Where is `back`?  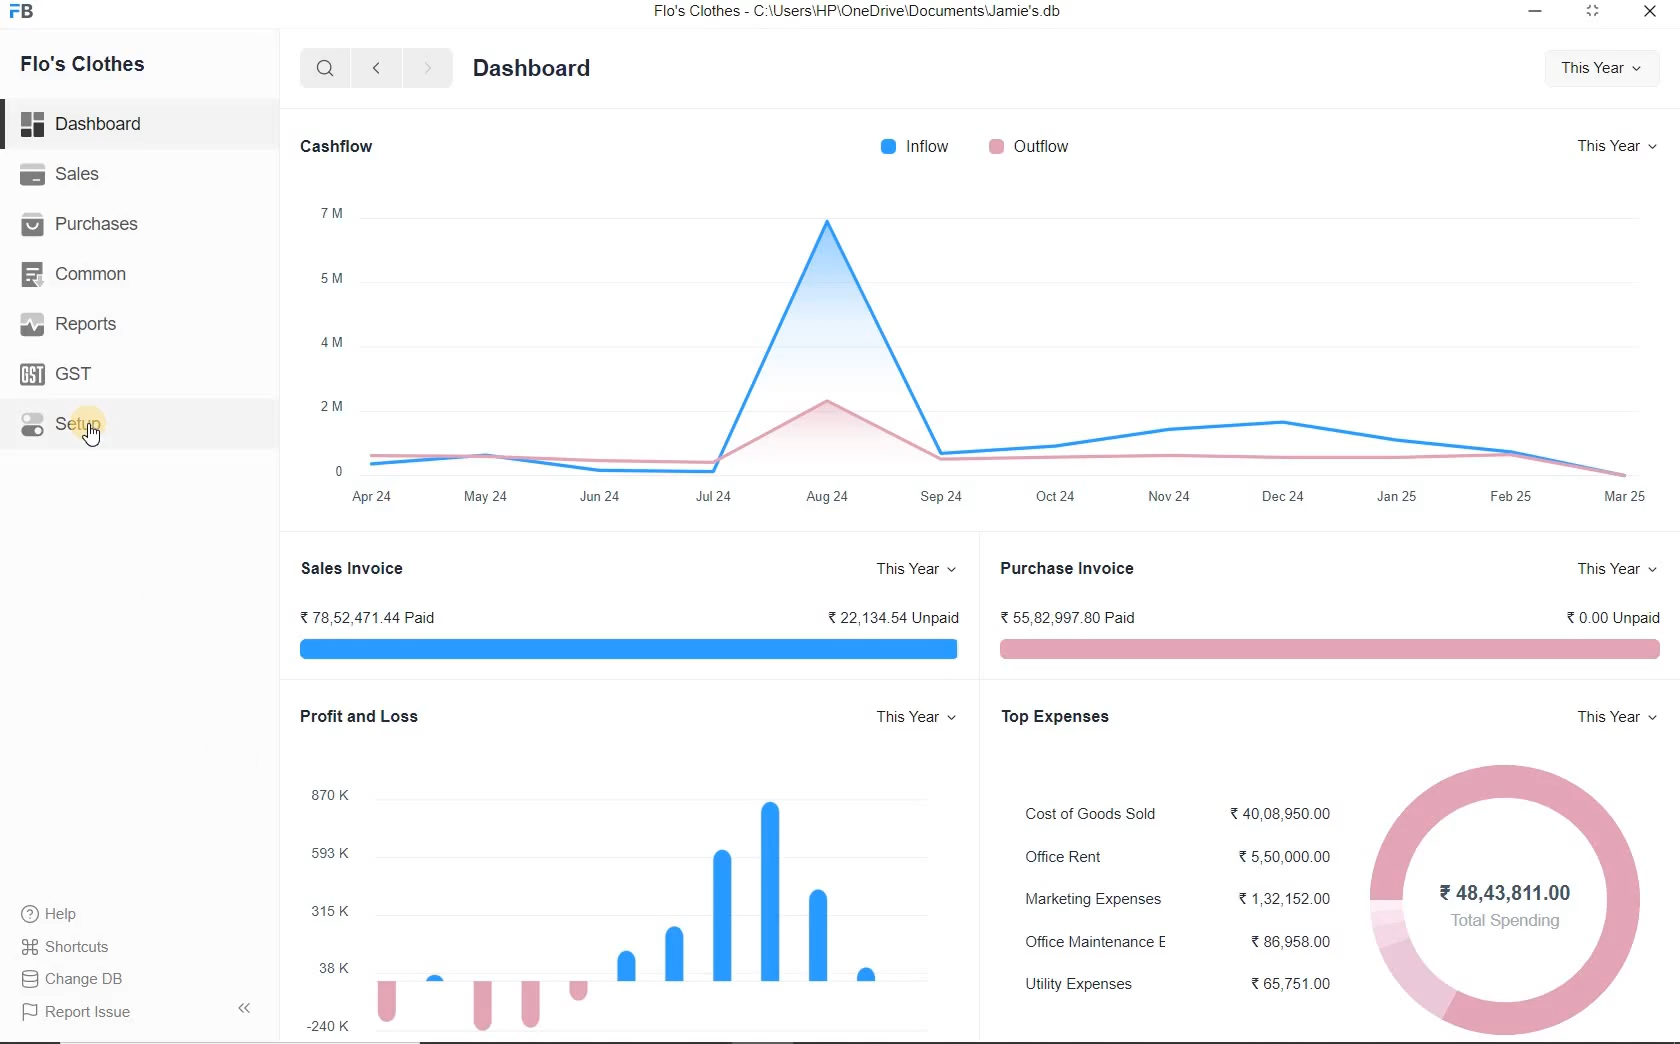
back is located at coordinates (376, 67).